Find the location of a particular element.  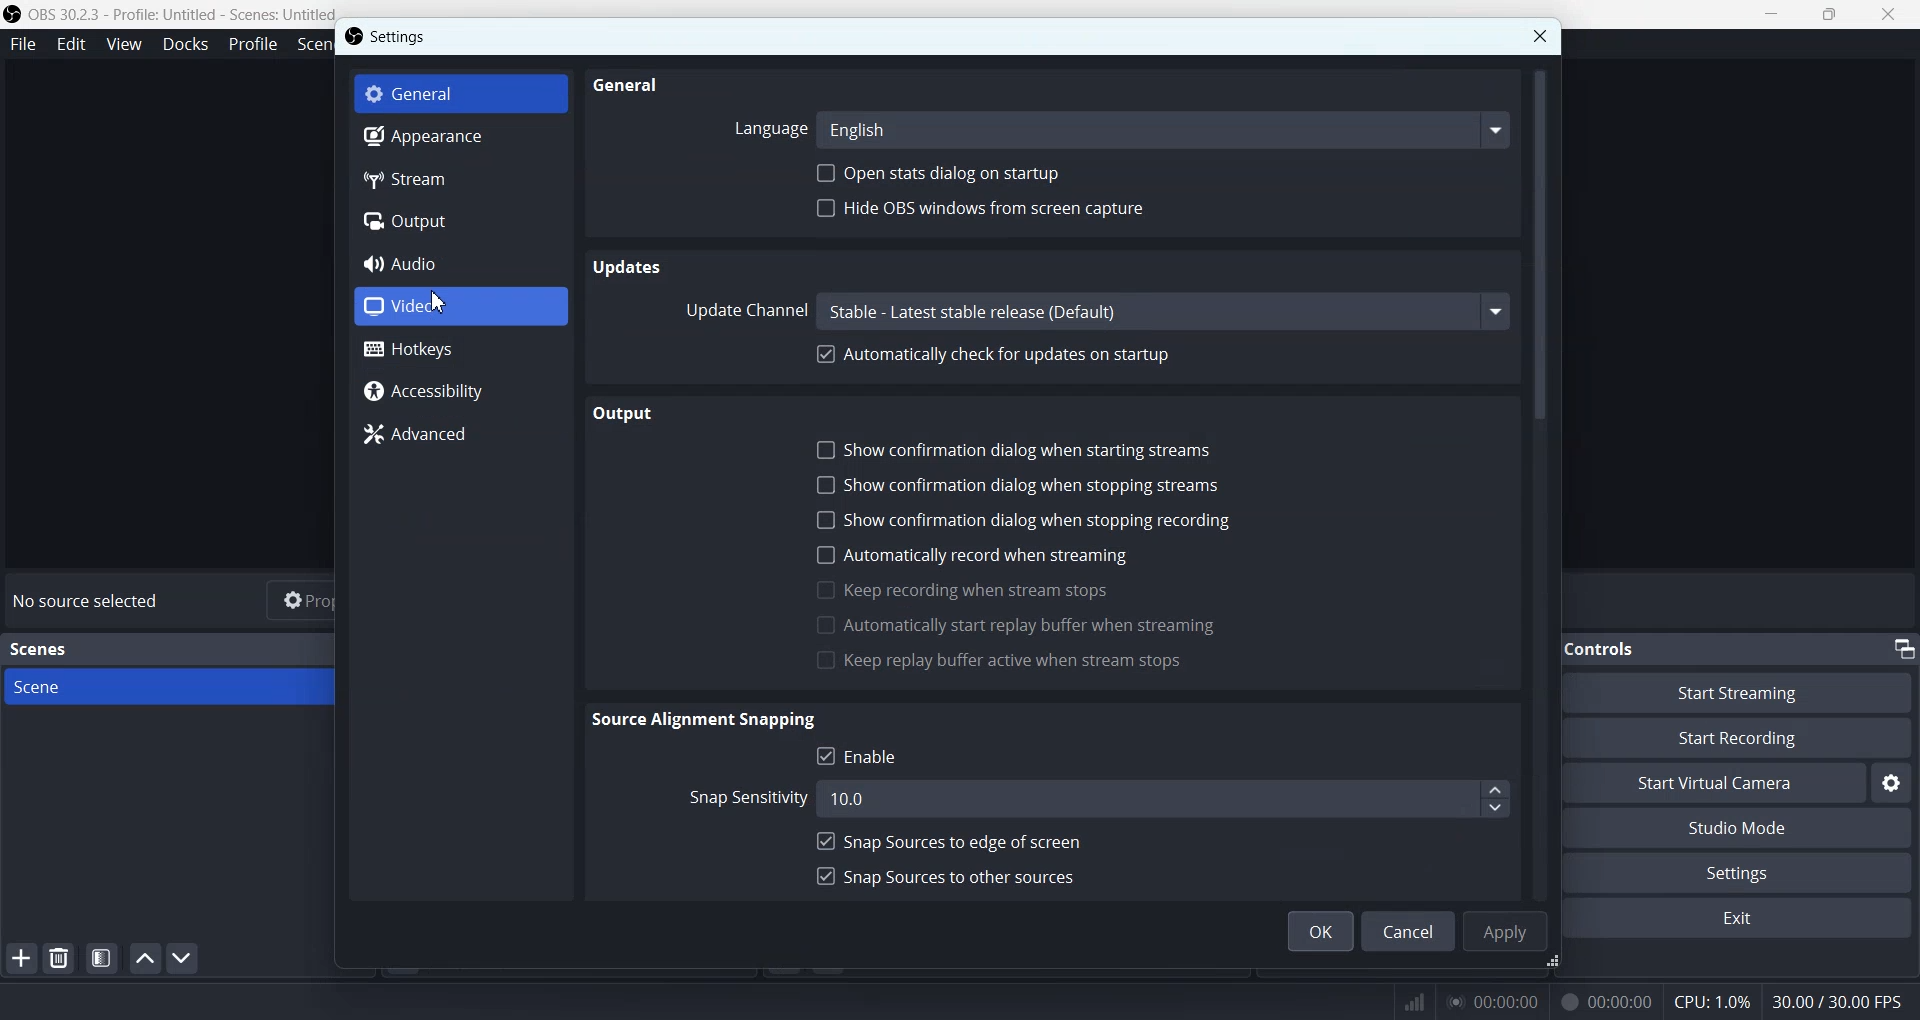

Maximize is located at coordinates (1830, 13).